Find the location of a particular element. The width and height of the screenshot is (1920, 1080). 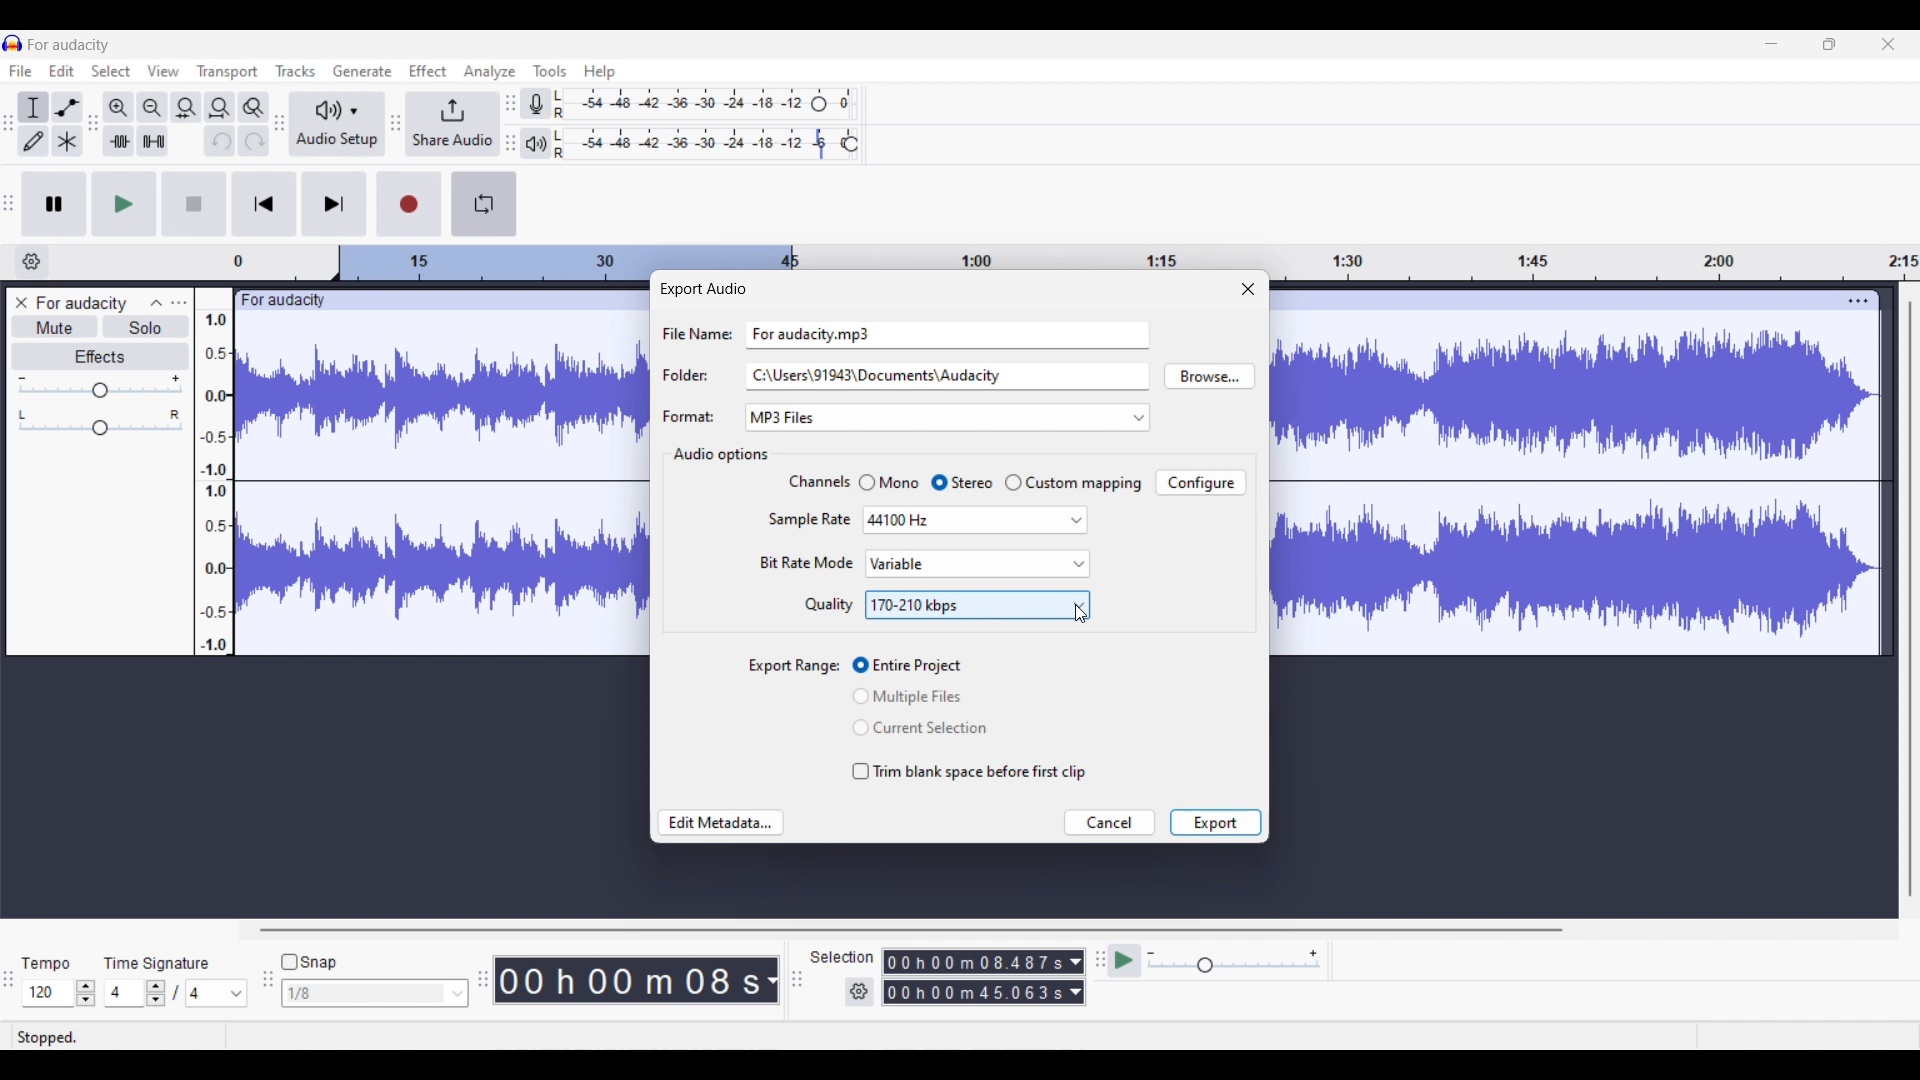

Current selection is located at coordinates (898, 564).